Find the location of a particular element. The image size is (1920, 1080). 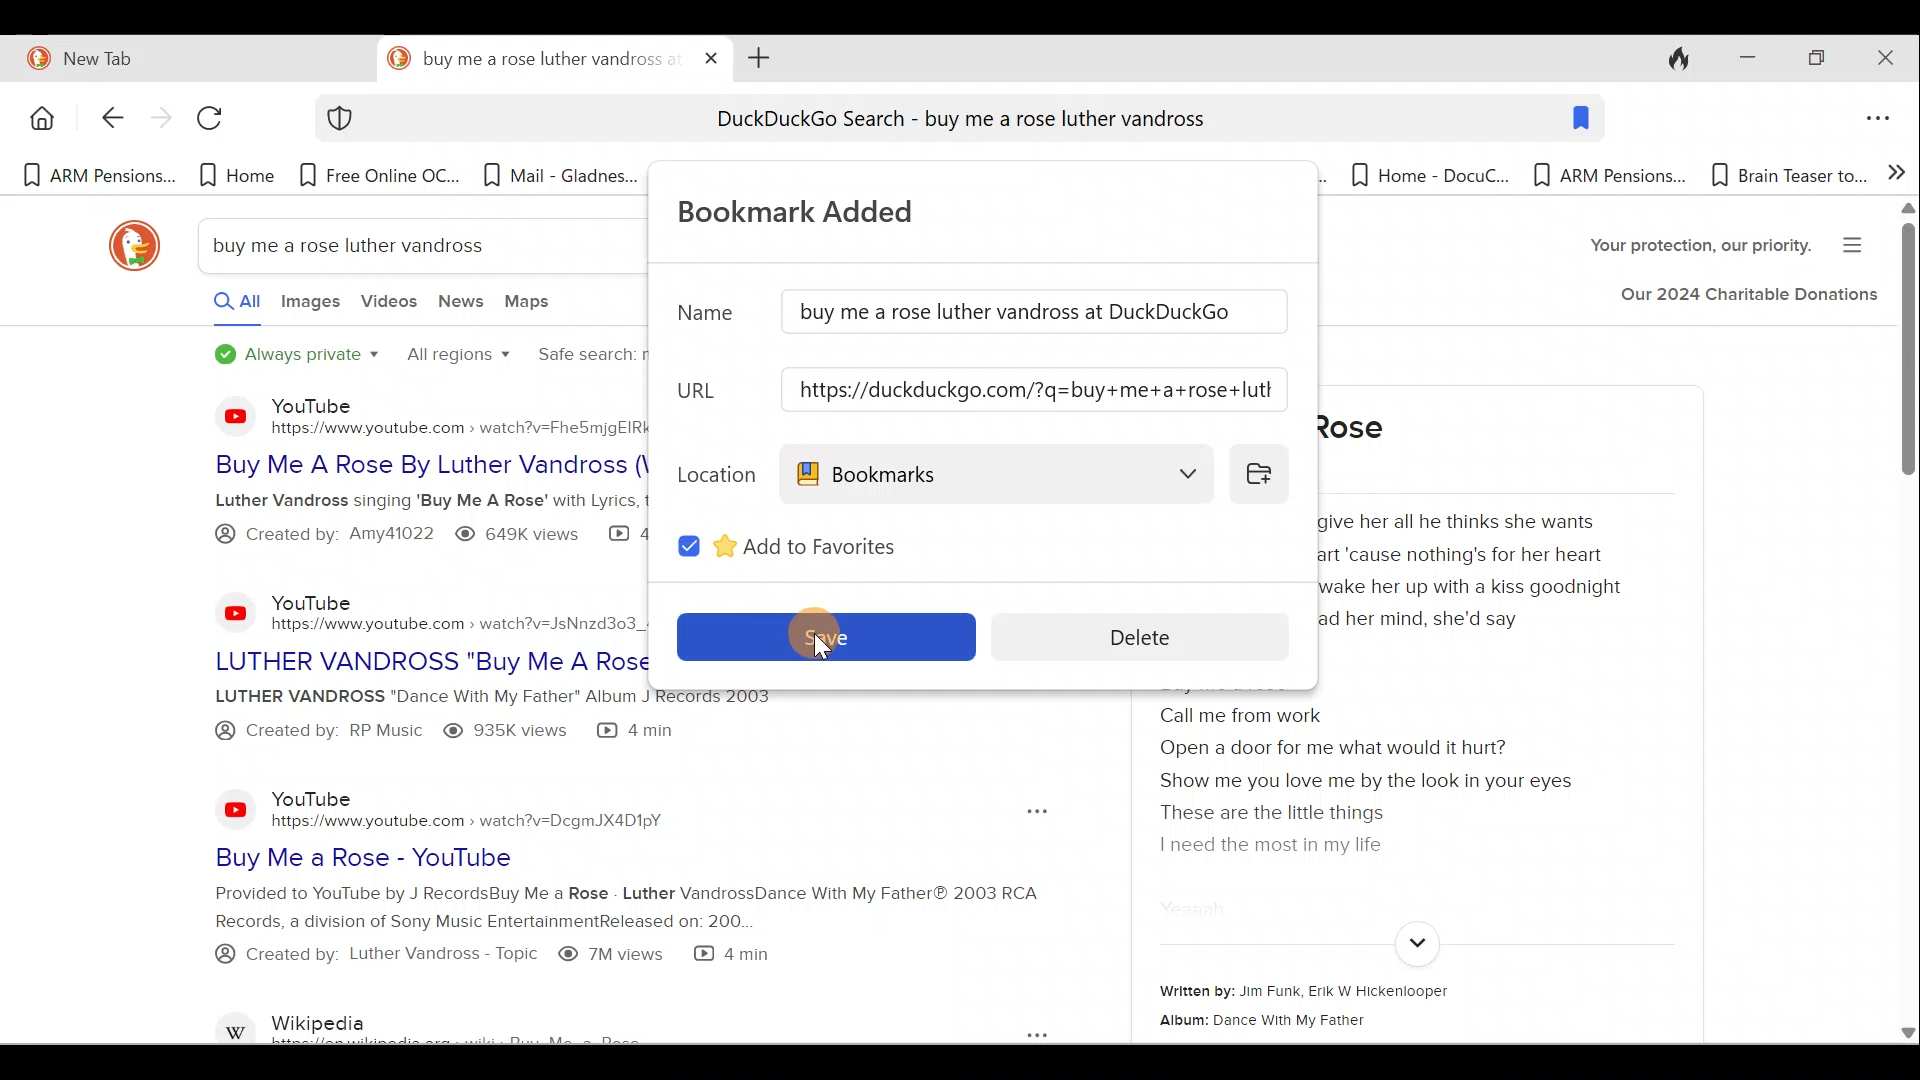

LUTHER VANDROSS "Buy Me A Rose" - YouTube is located at coordinates (428, 656).